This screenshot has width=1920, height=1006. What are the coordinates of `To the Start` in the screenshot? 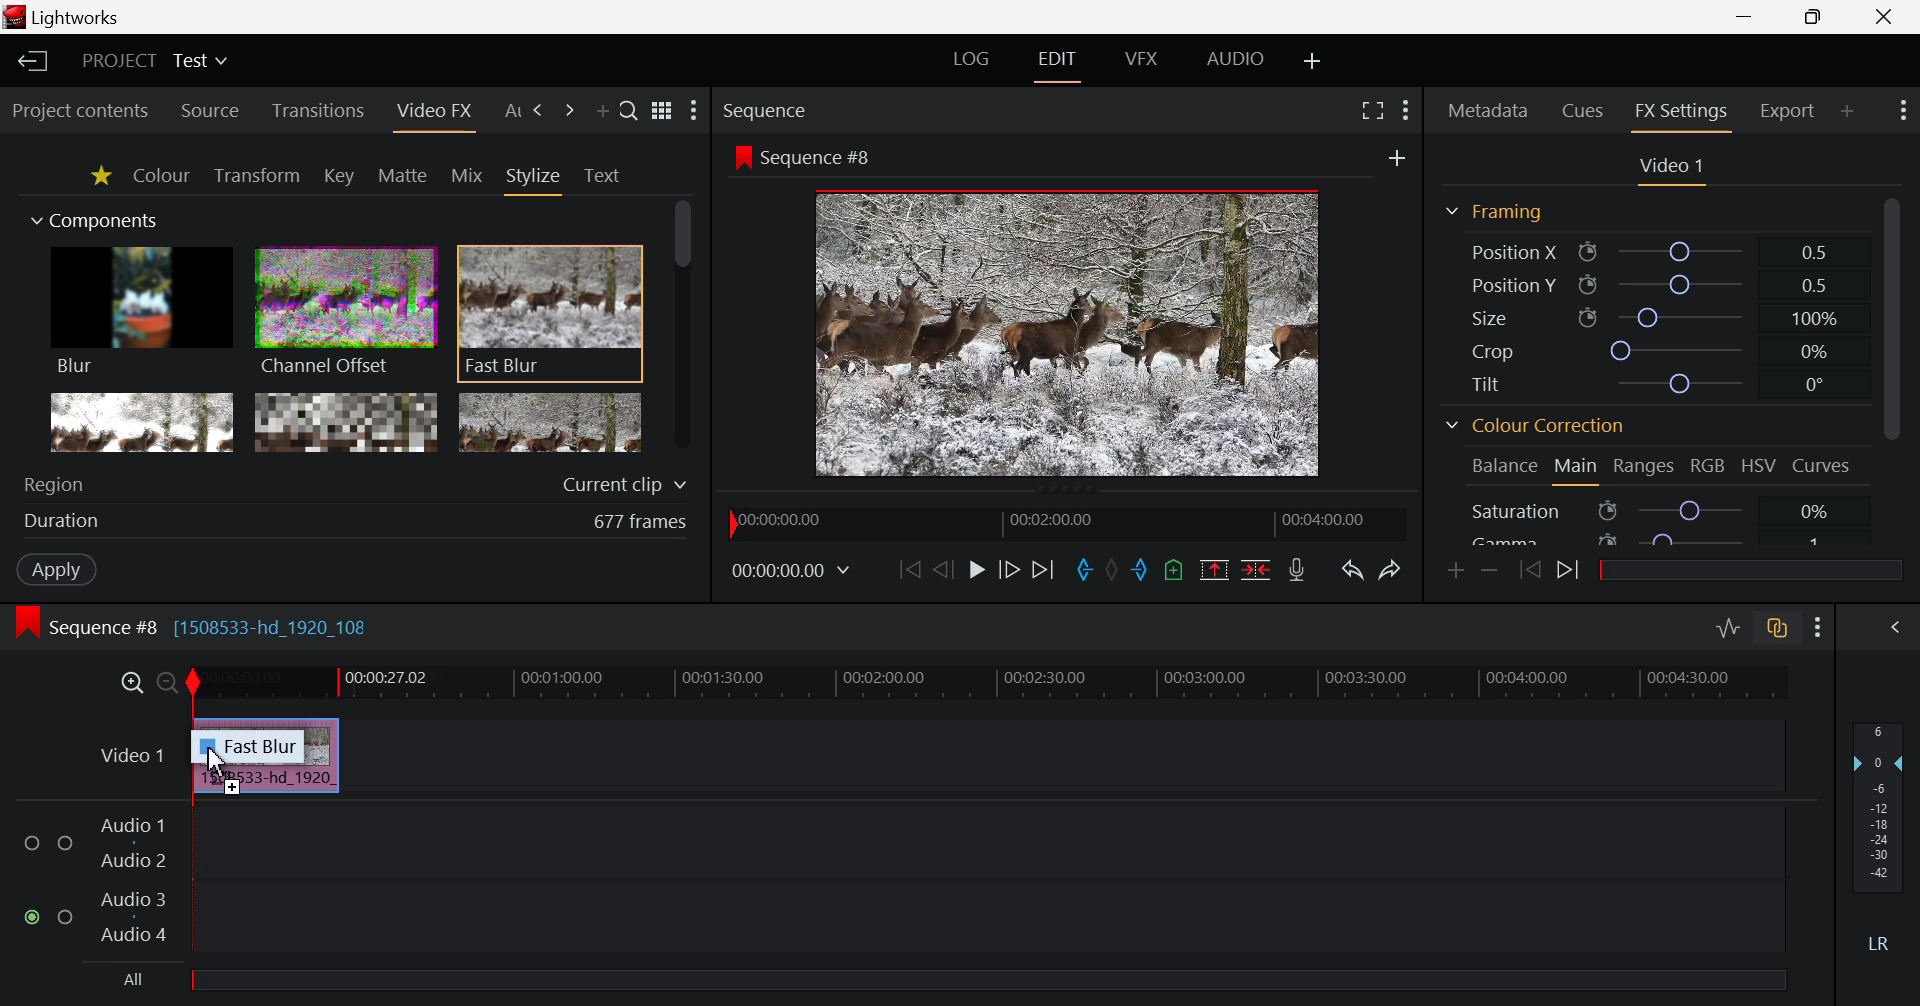 It's located at (908, 571).